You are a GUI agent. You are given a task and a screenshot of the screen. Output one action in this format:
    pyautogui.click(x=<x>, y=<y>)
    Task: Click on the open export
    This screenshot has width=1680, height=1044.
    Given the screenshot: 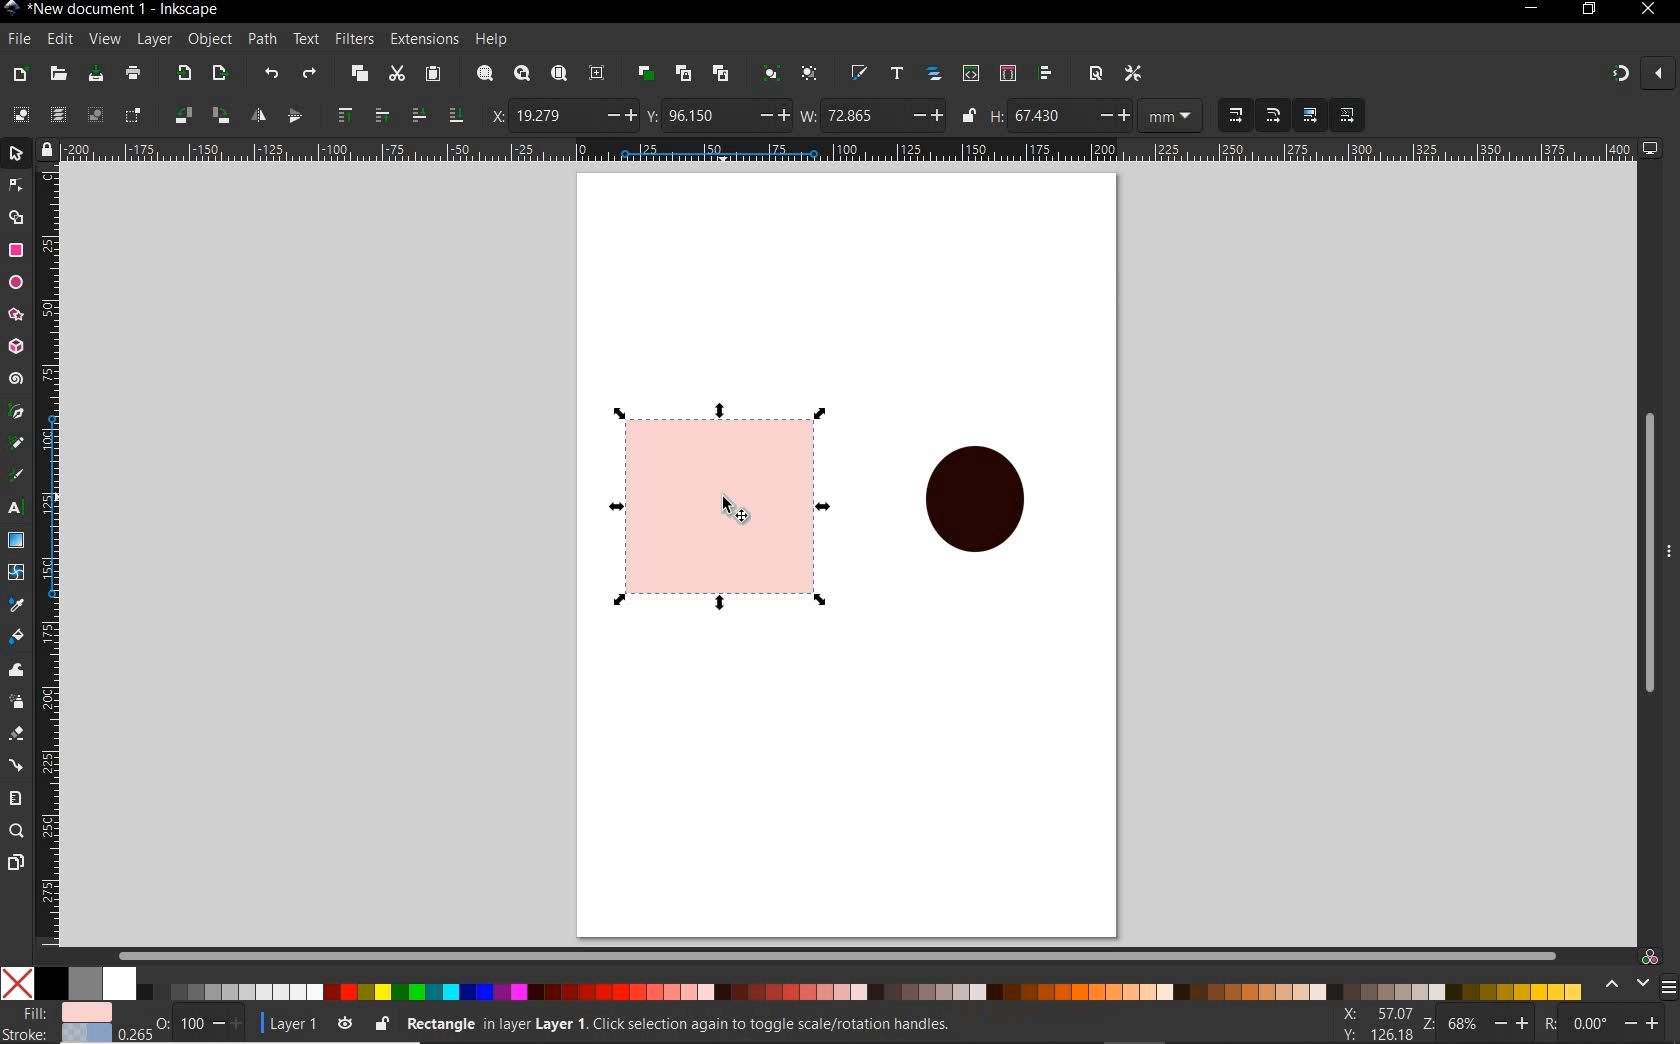 What is the action you would take?
    pyautogui.click(x=220, y=73)
    